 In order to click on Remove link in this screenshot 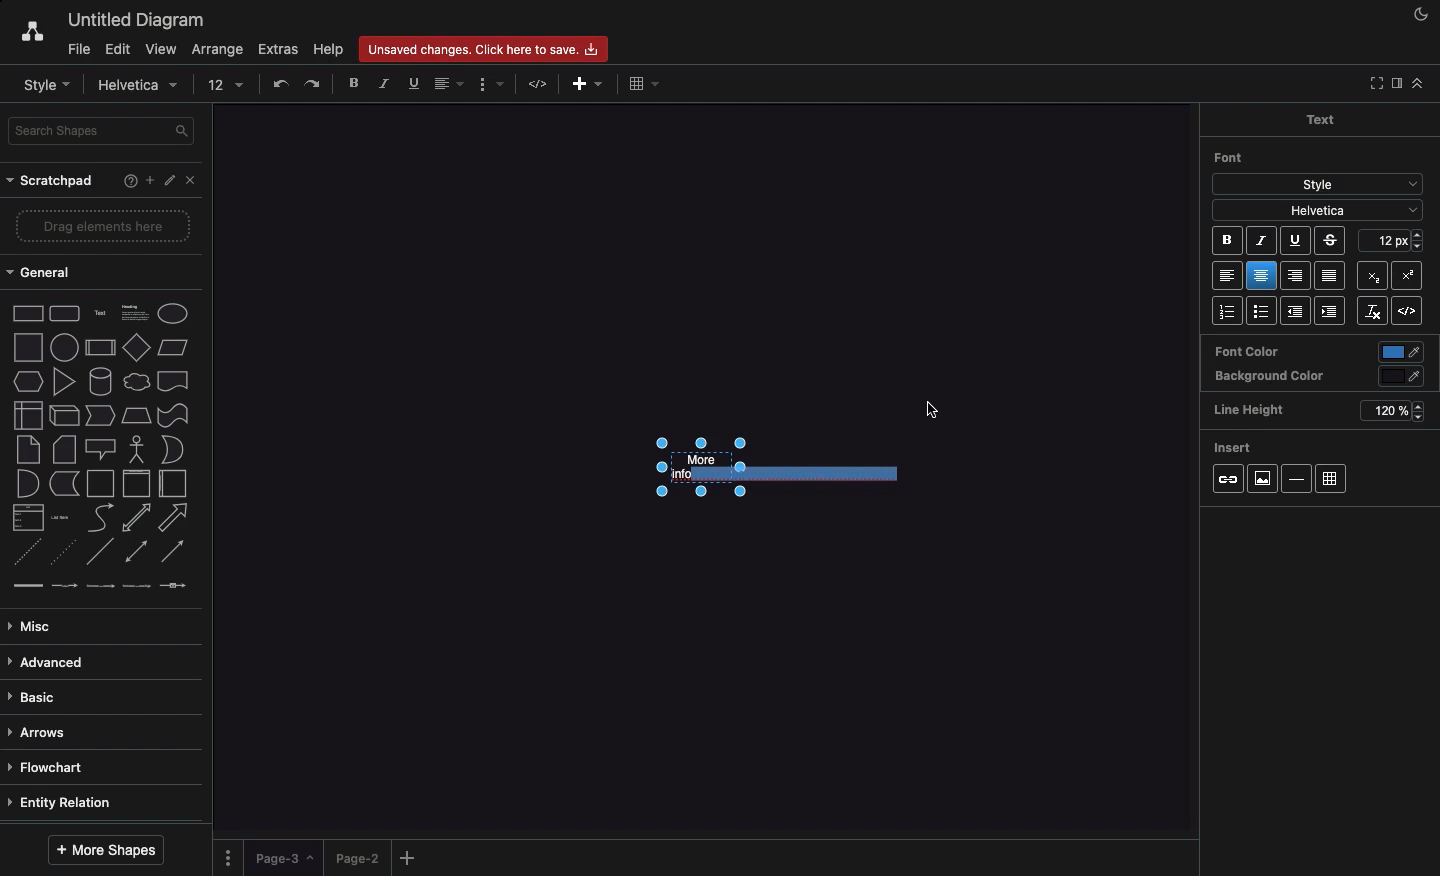, I will do `click(1372, 311)`.